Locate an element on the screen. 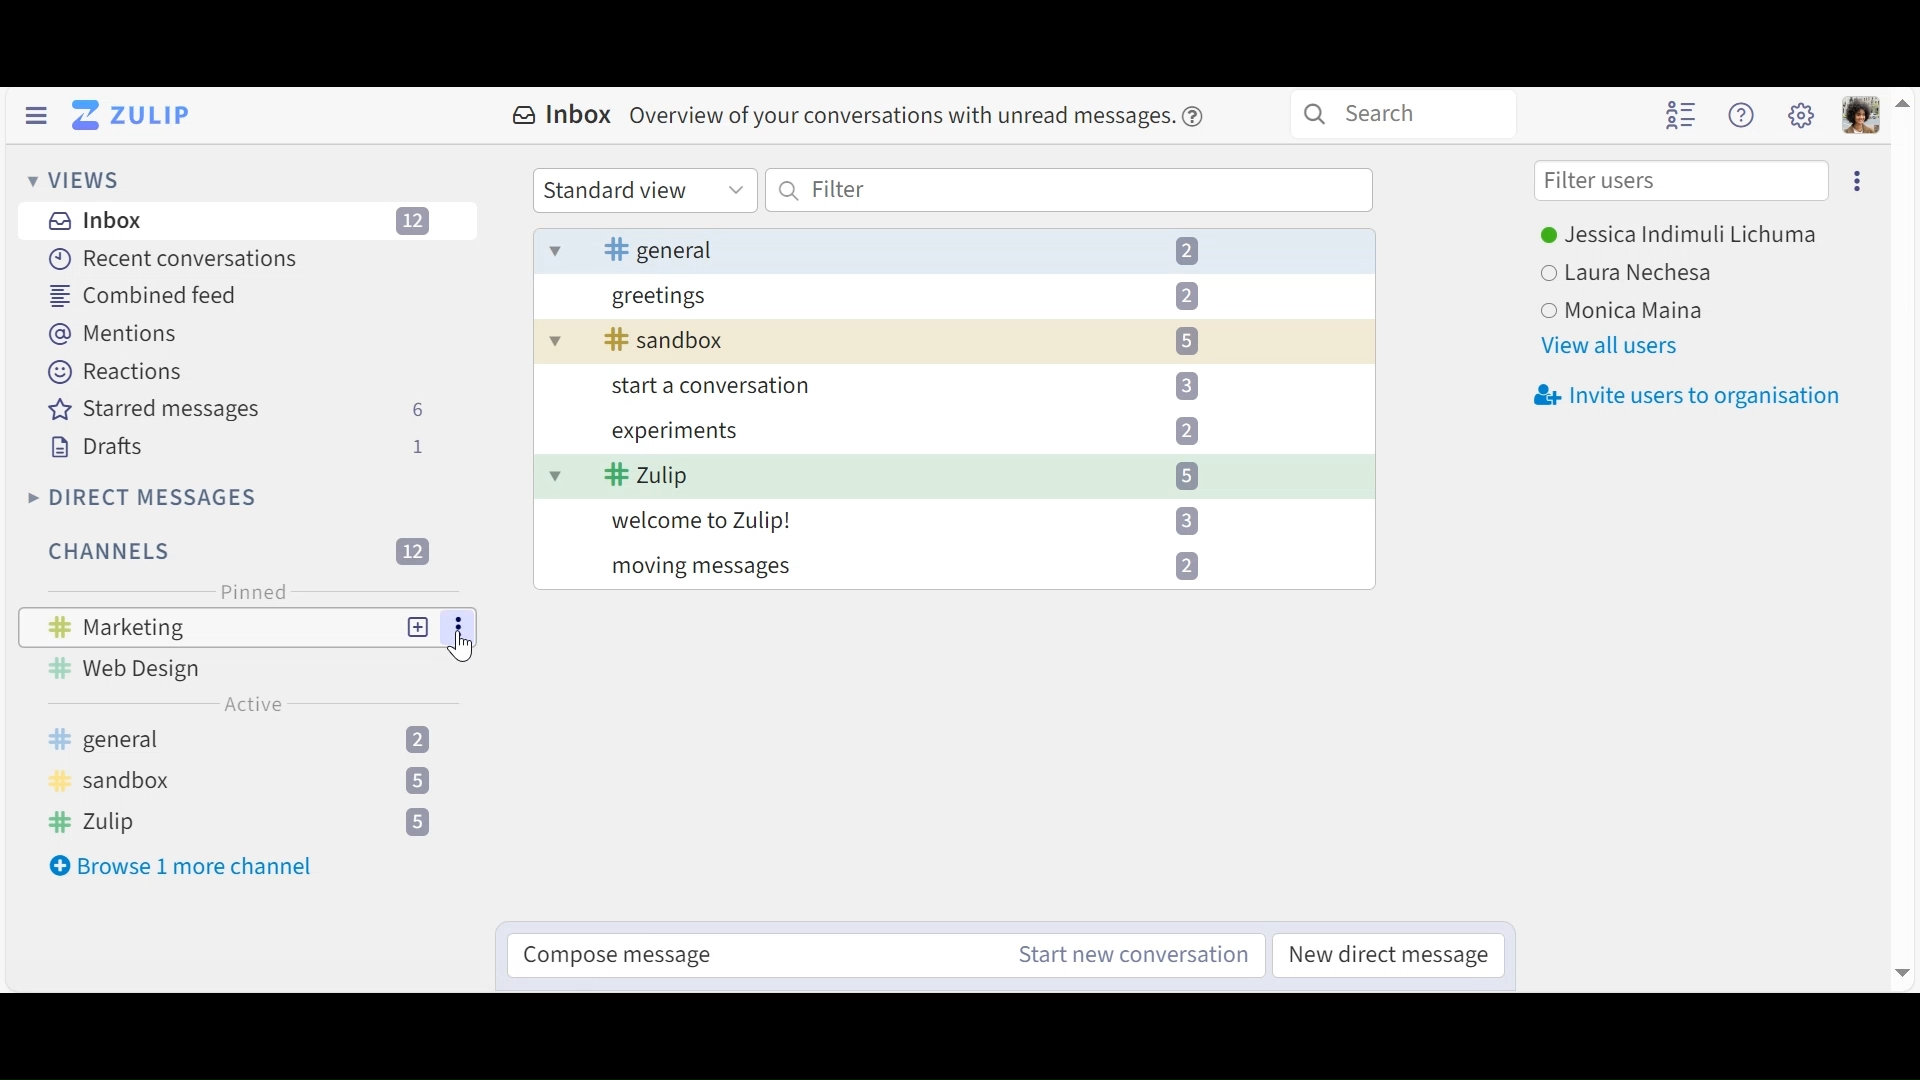 The width and height of the screenshot is (1920, 1080). Main menu is located at coordinates (1802, 113).